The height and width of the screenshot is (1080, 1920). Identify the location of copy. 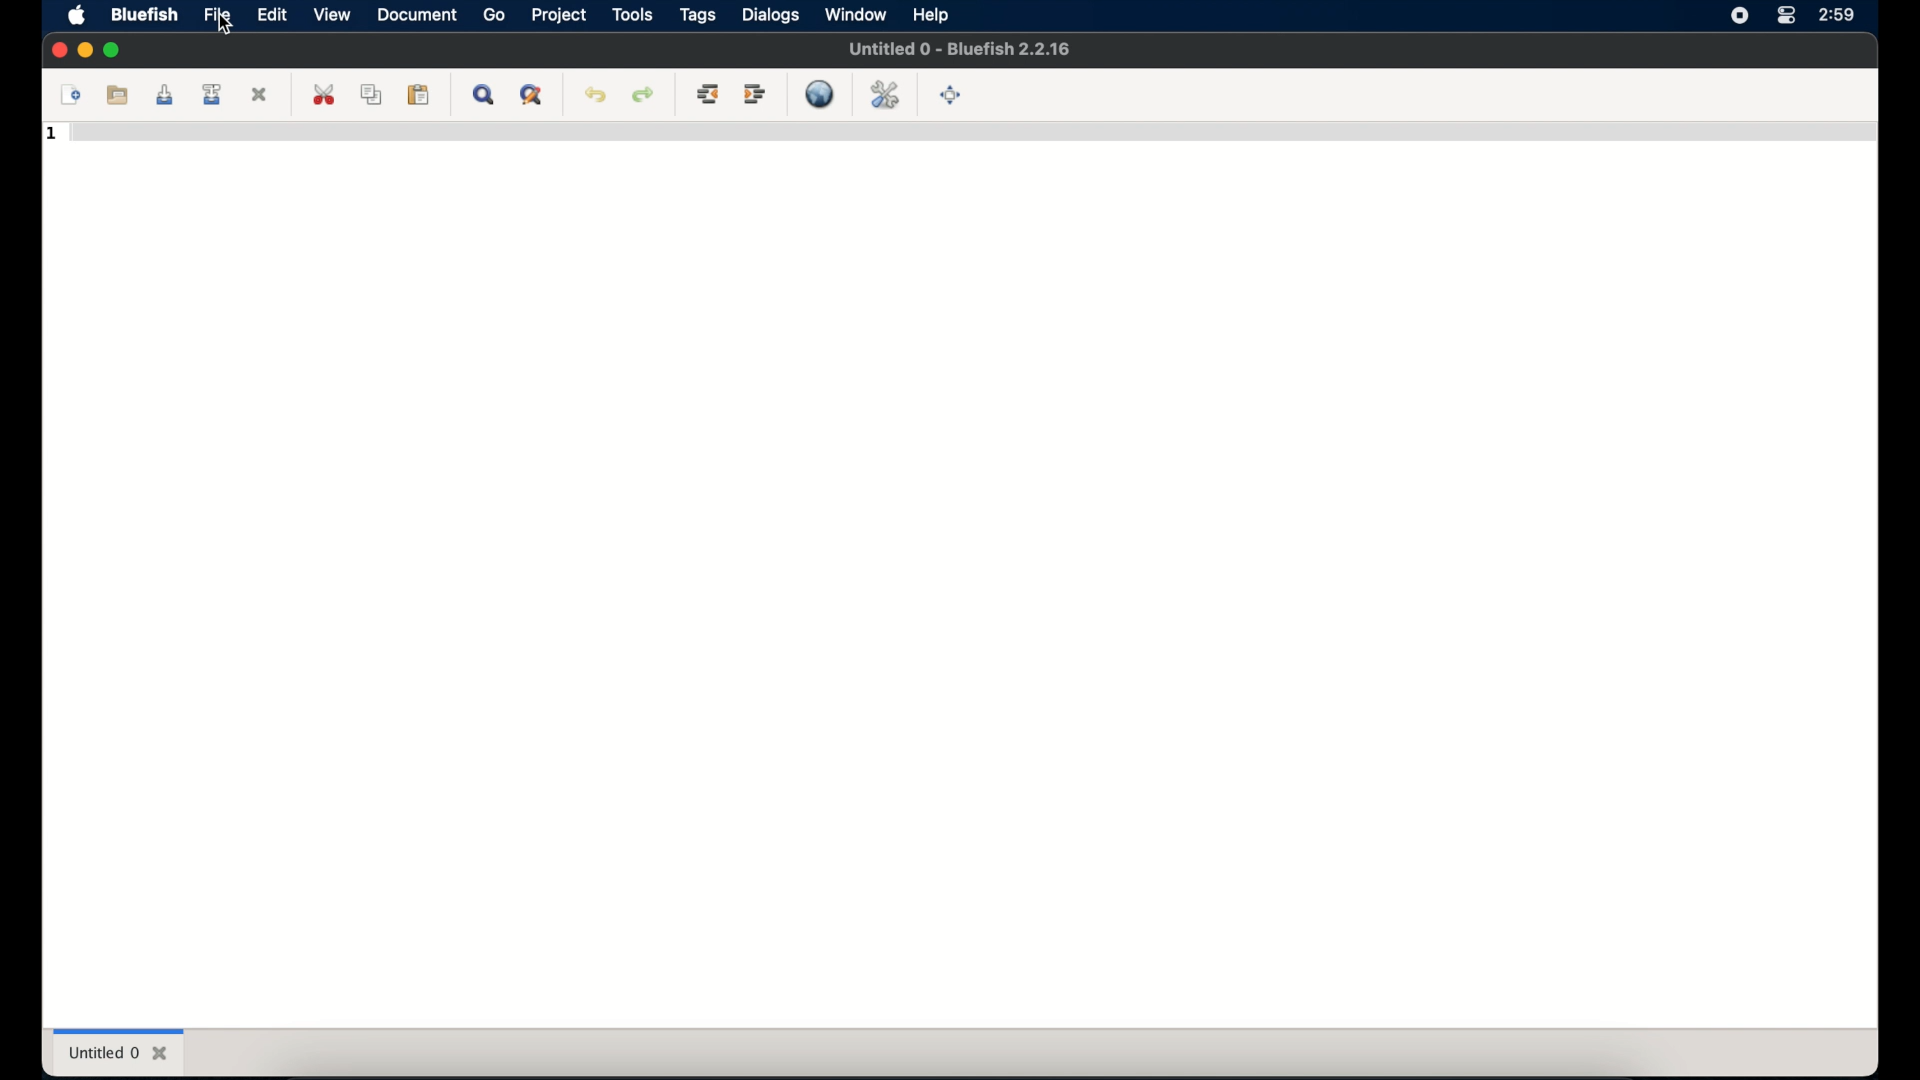
(374, 94).